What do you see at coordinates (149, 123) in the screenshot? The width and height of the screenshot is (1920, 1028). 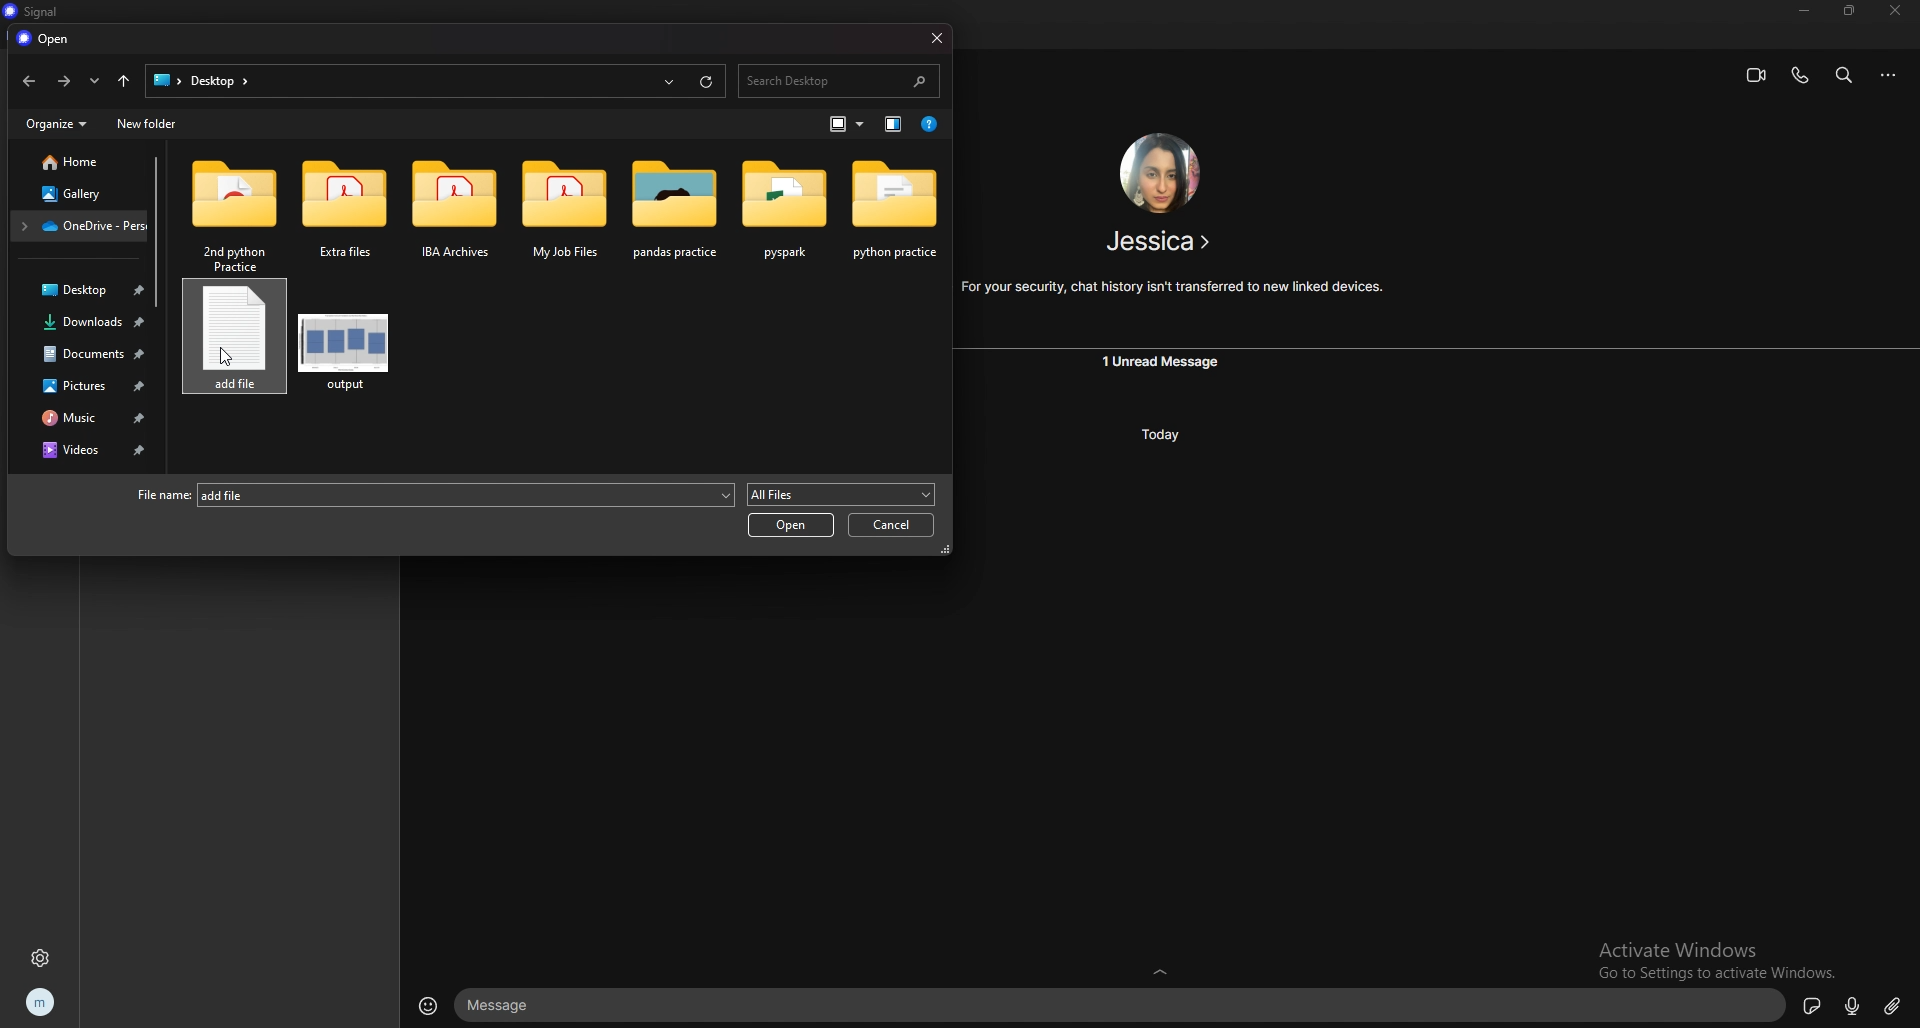 I see `new folder` at bounding box center [149, 123].